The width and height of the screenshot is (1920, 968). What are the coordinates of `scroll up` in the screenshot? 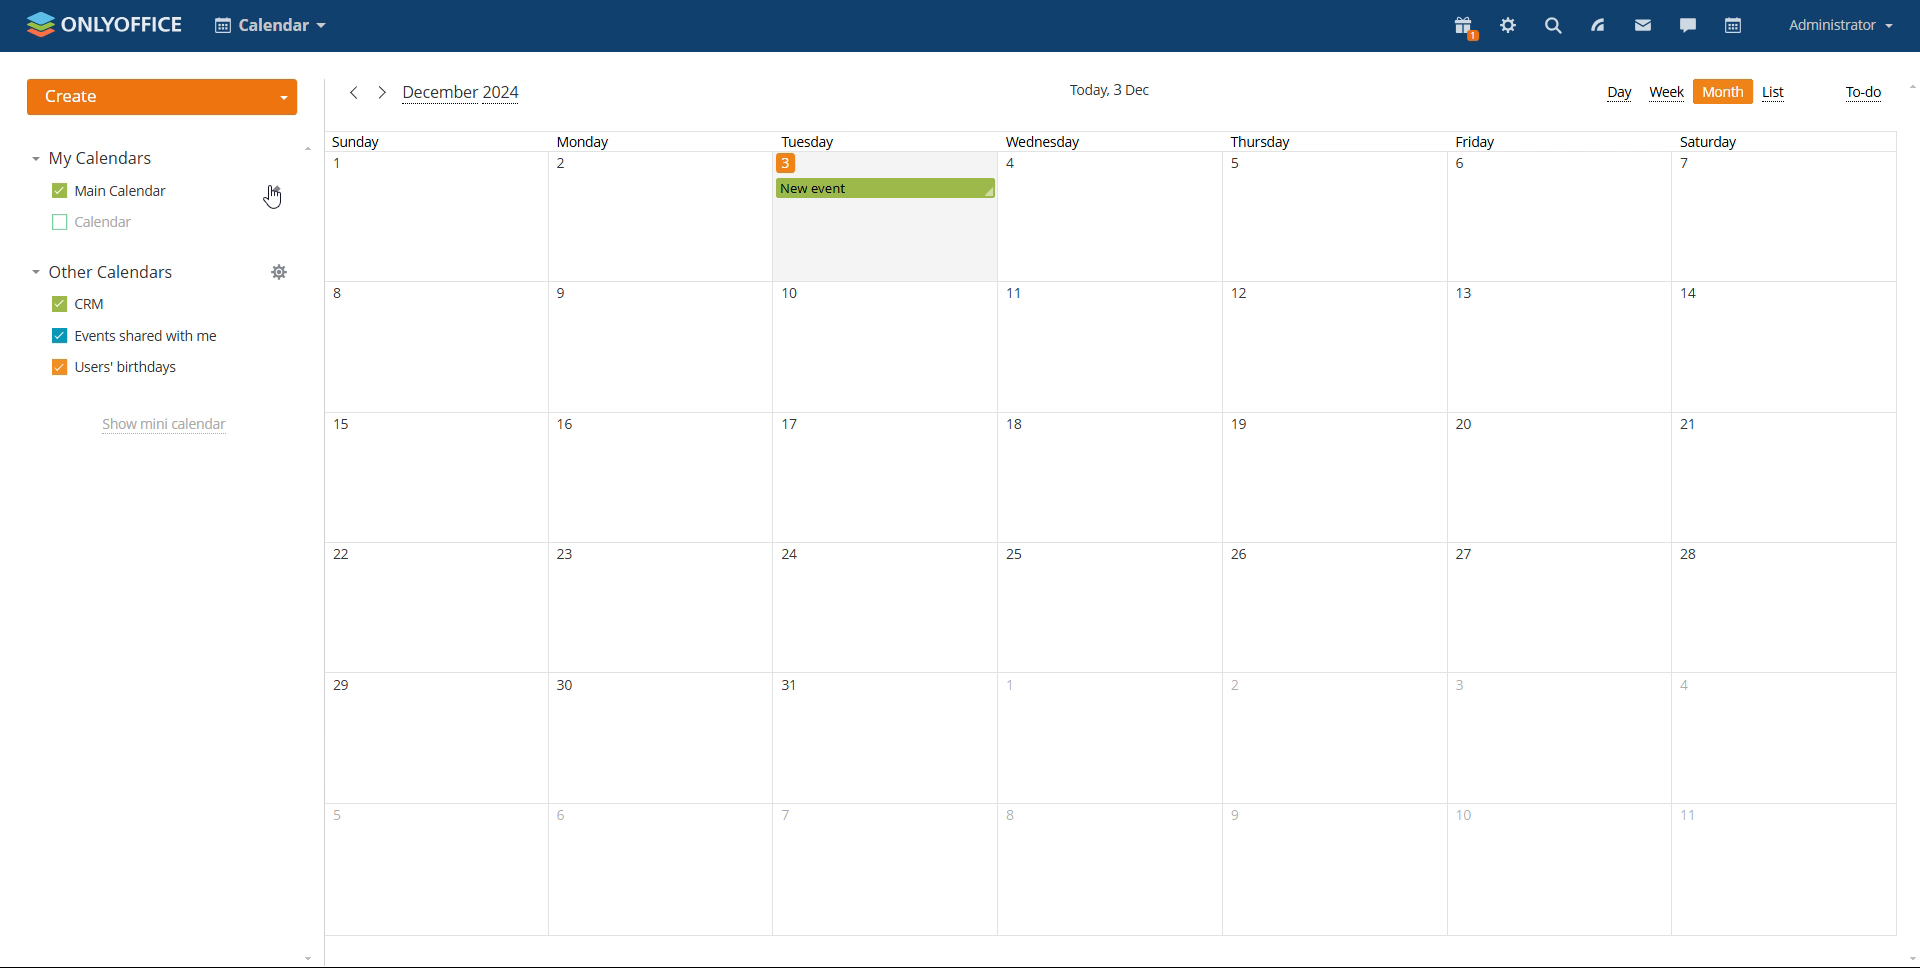 It's located at (1908, 85).